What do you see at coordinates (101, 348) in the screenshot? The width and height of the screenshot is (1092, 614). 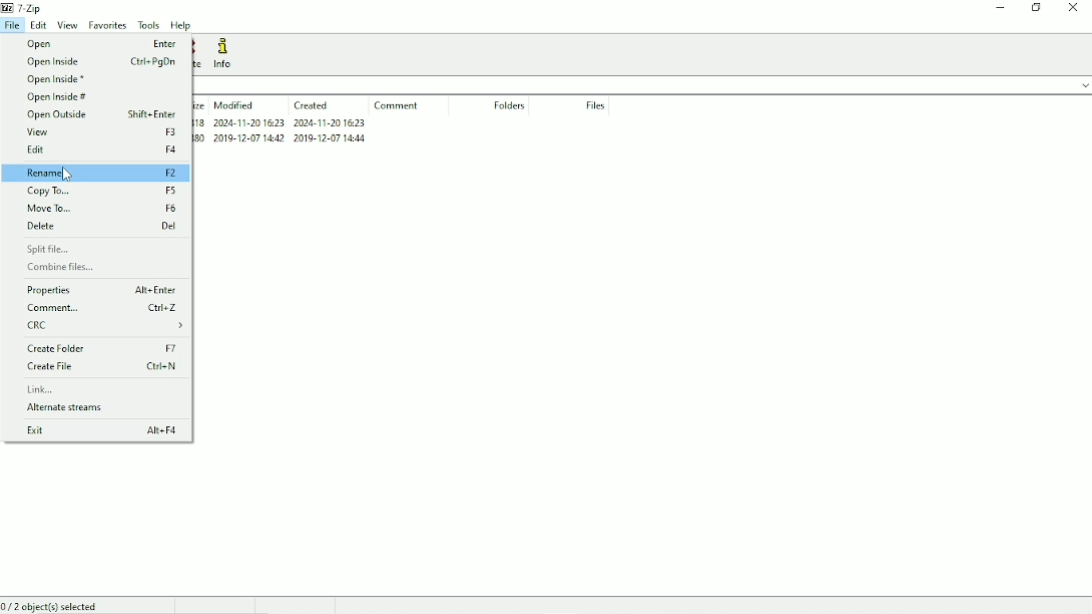 I see `Create Folder` at bounding box center [101, 348].